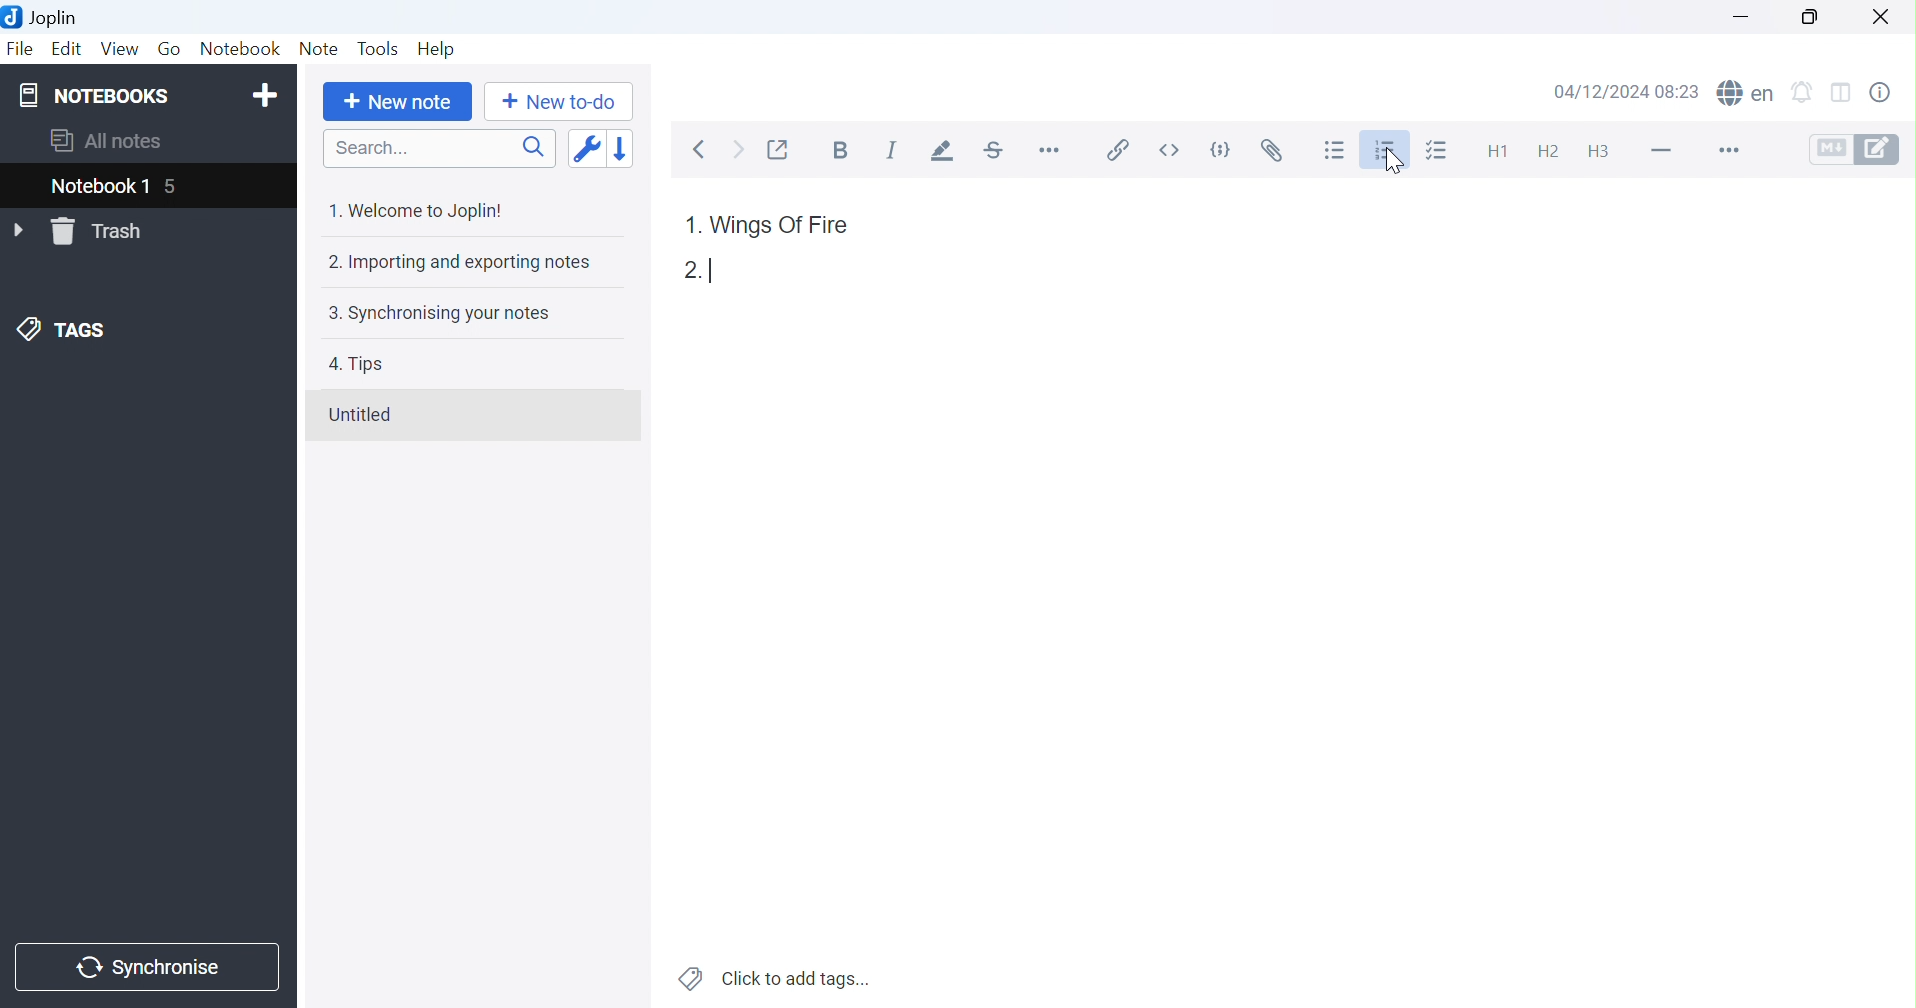 The height and width of the screenshot is (1008, 1916). What do you see at coordinates (775, 979) in the screenshot?
I see `Click to add tags` at bounding box center [775, 979].